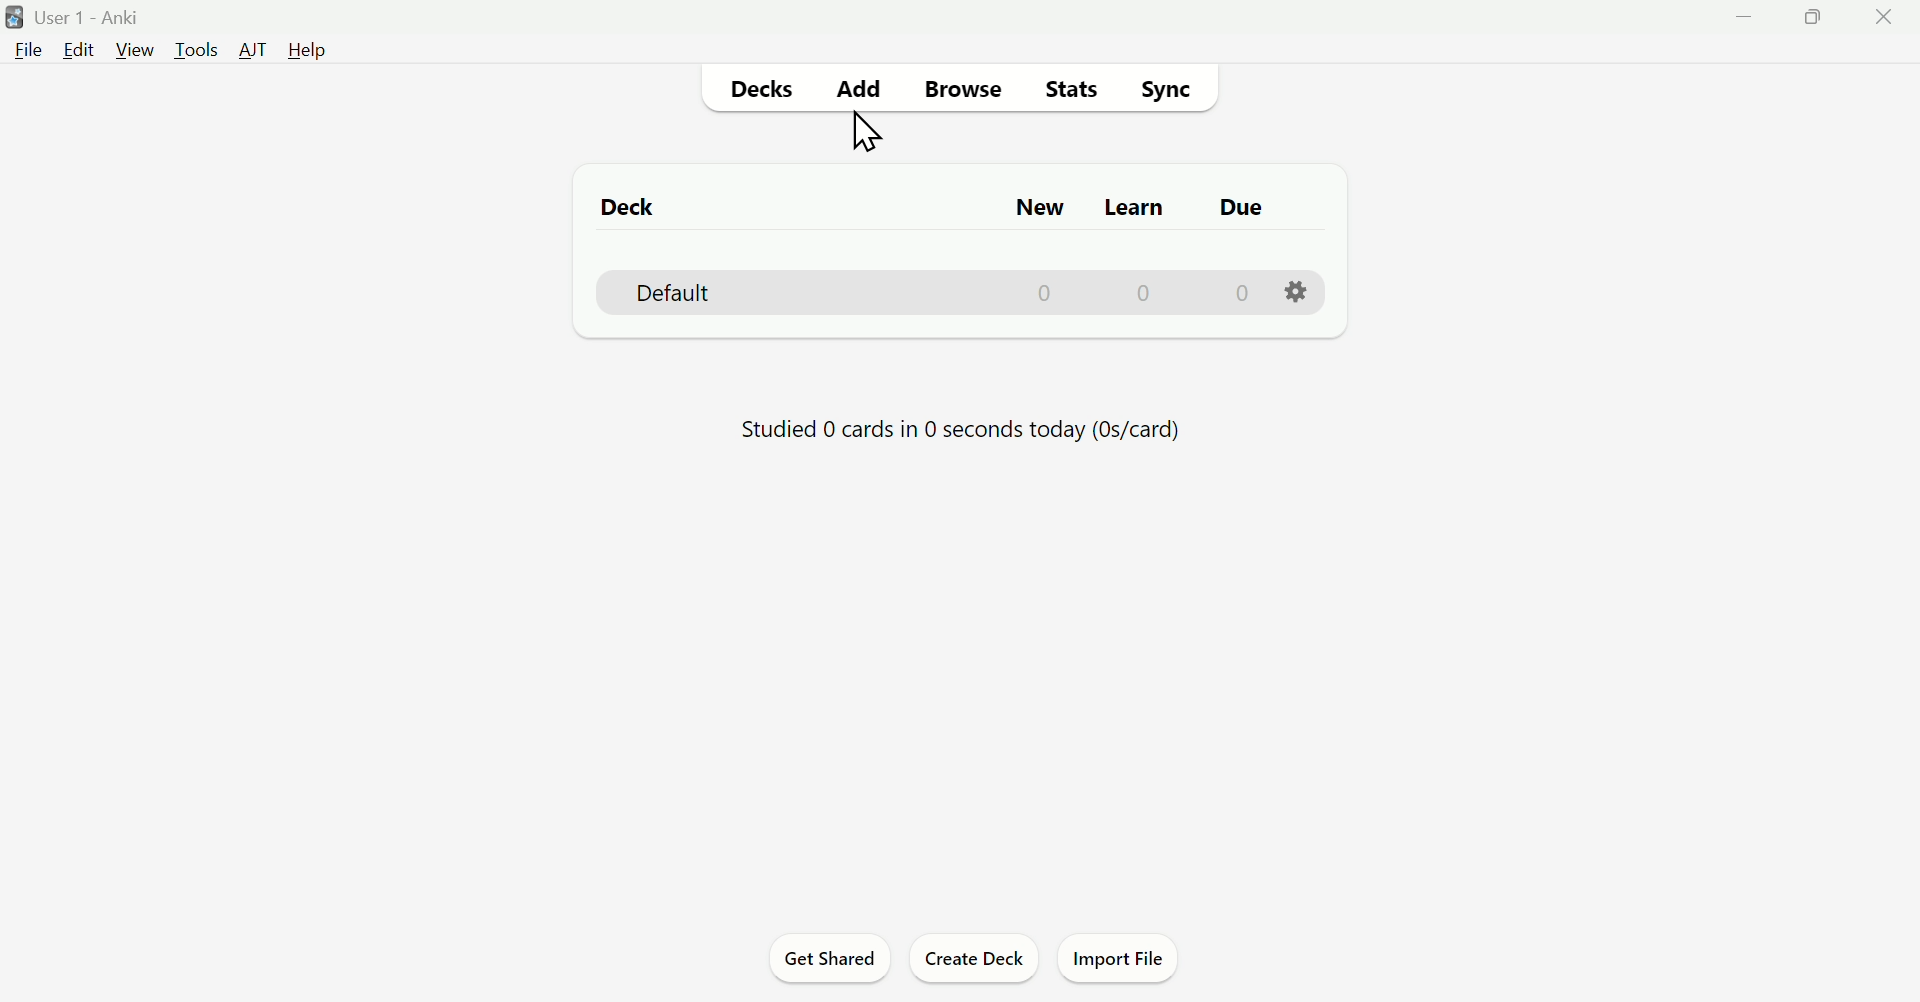 The height and width of the screenshot is (1002, 1920). I want to click on Browse, so click(960, 86).